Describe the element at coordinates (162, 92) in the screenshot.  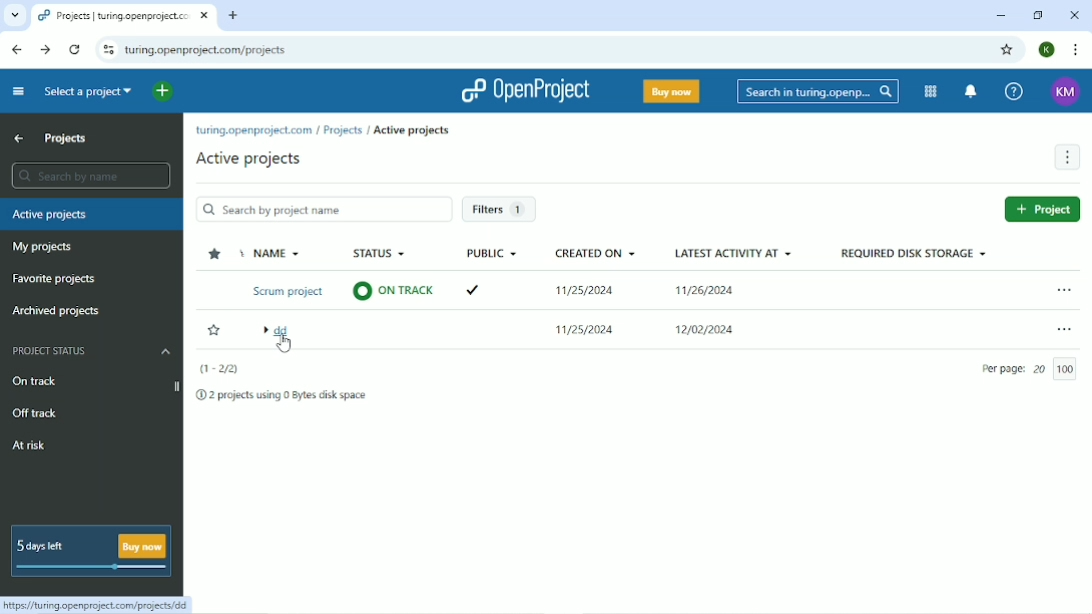
I see `Open quick add menu` at that location.